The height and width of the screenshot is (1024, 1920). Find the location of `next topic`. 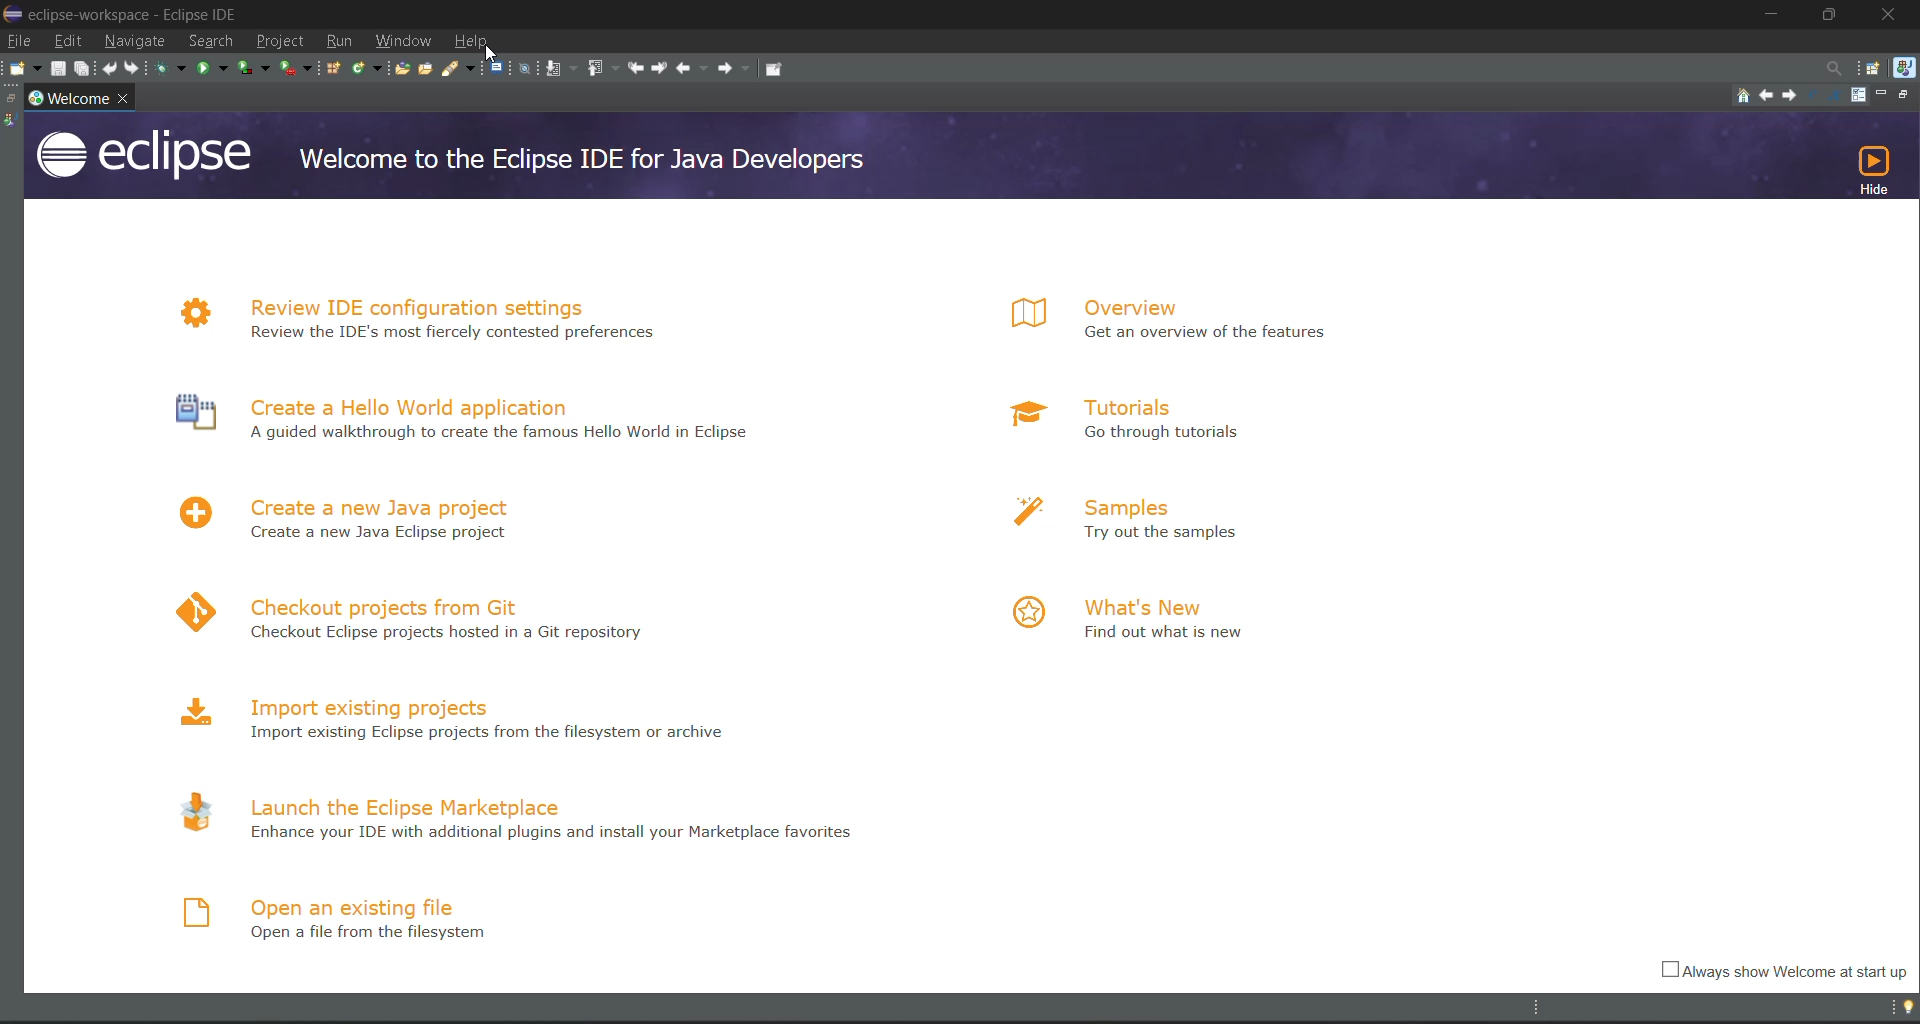

next topic is located at coordinates (1789, 94).